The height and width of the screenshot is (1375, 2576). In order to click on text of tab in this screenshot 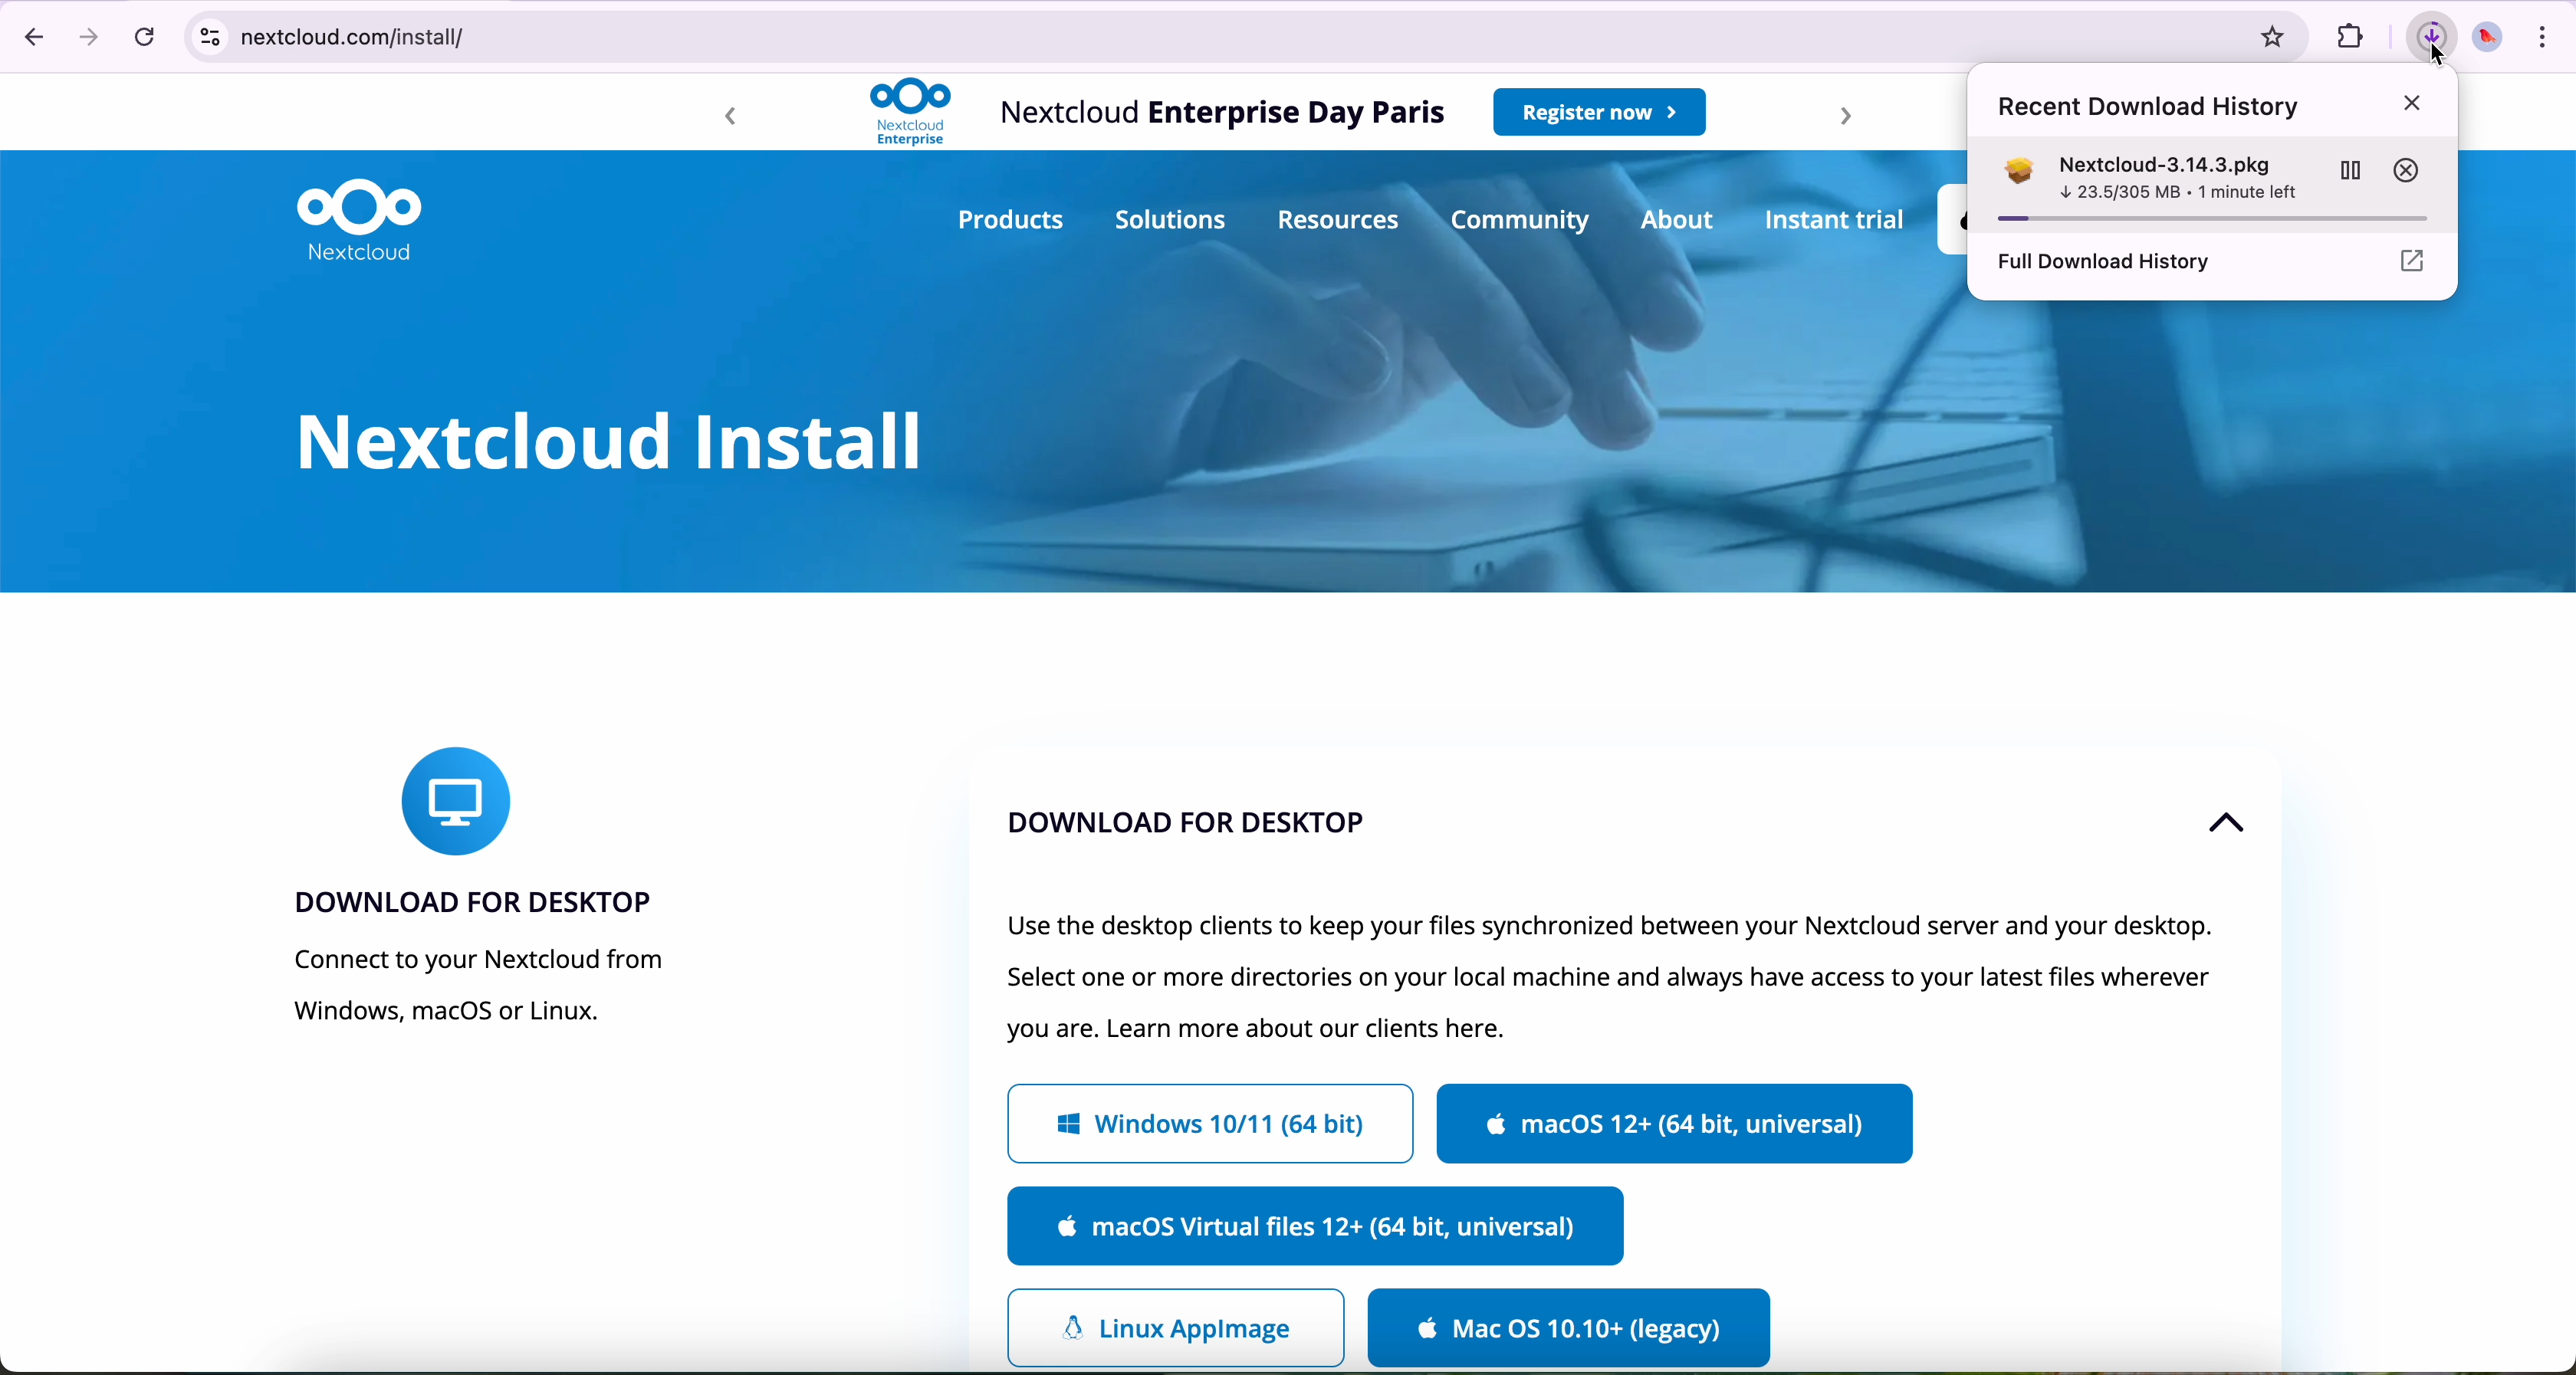, I will do `click(1621, 975)`.